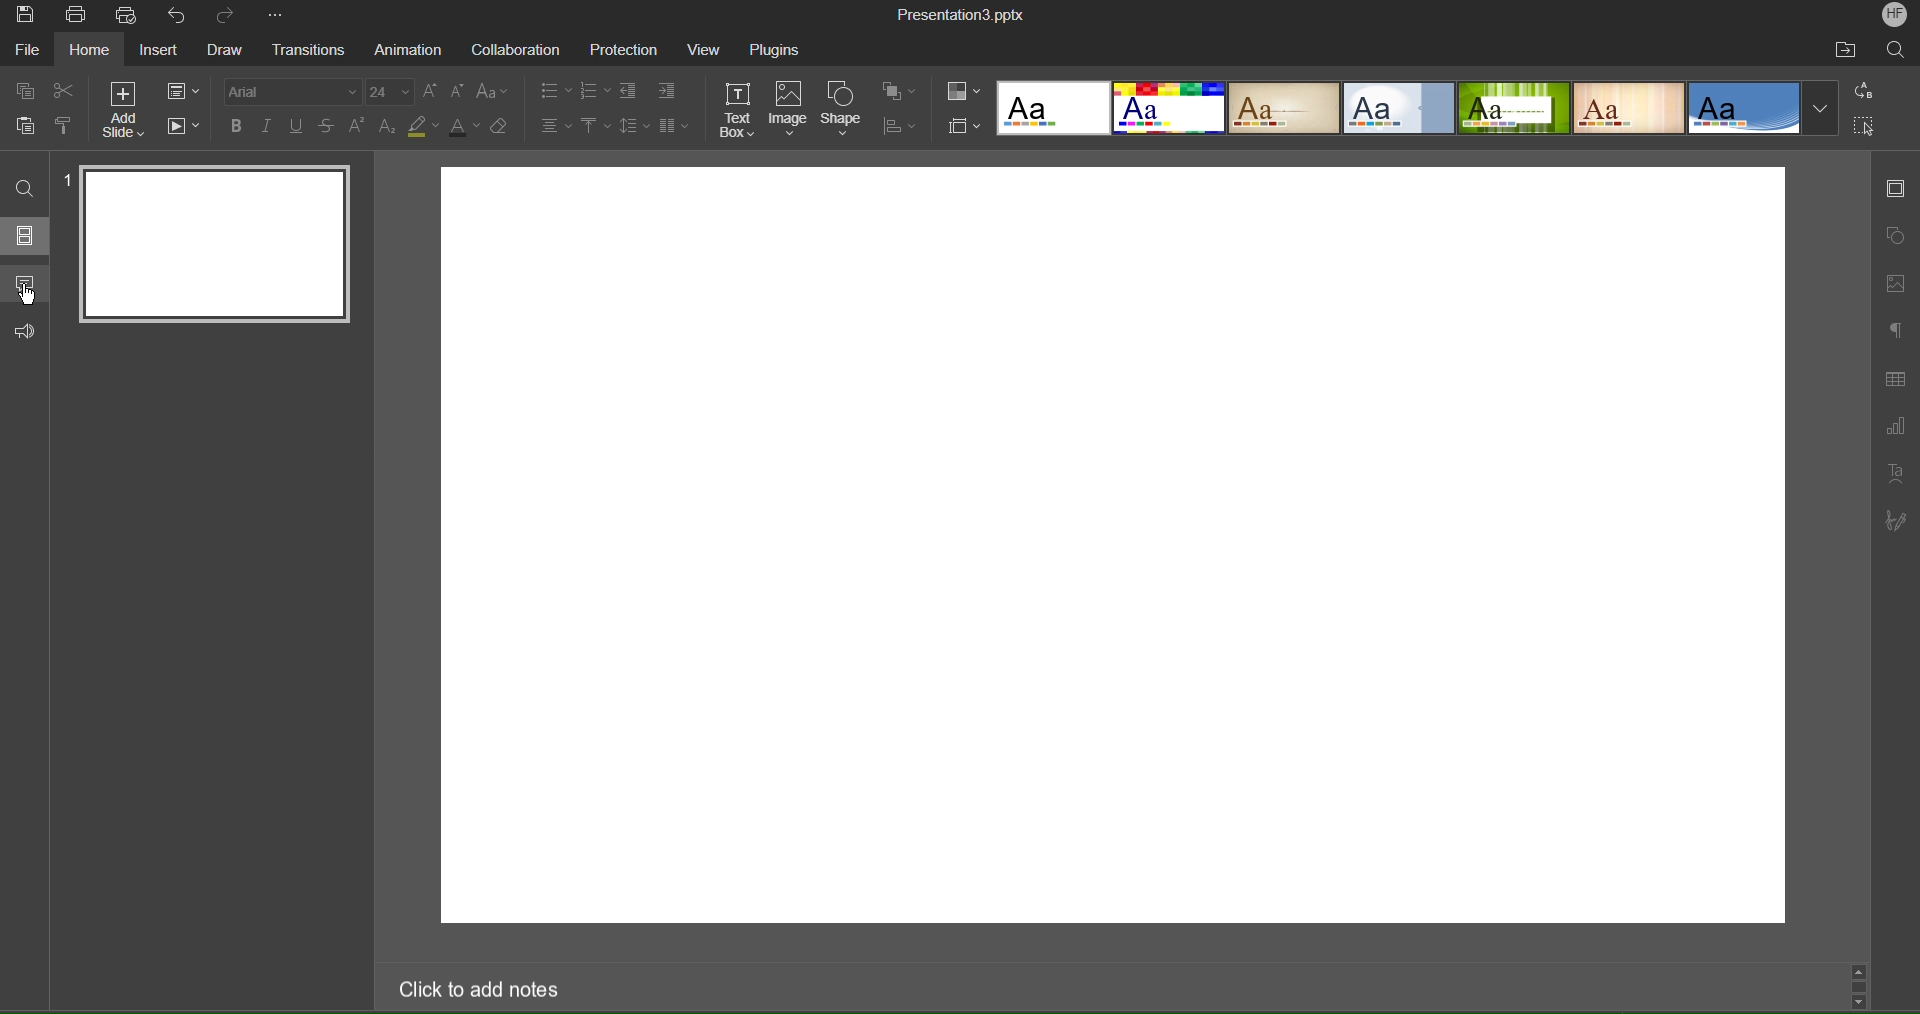 This screenshot has height=1014, width=1920. I want to click on Shape, so click(846, 109).